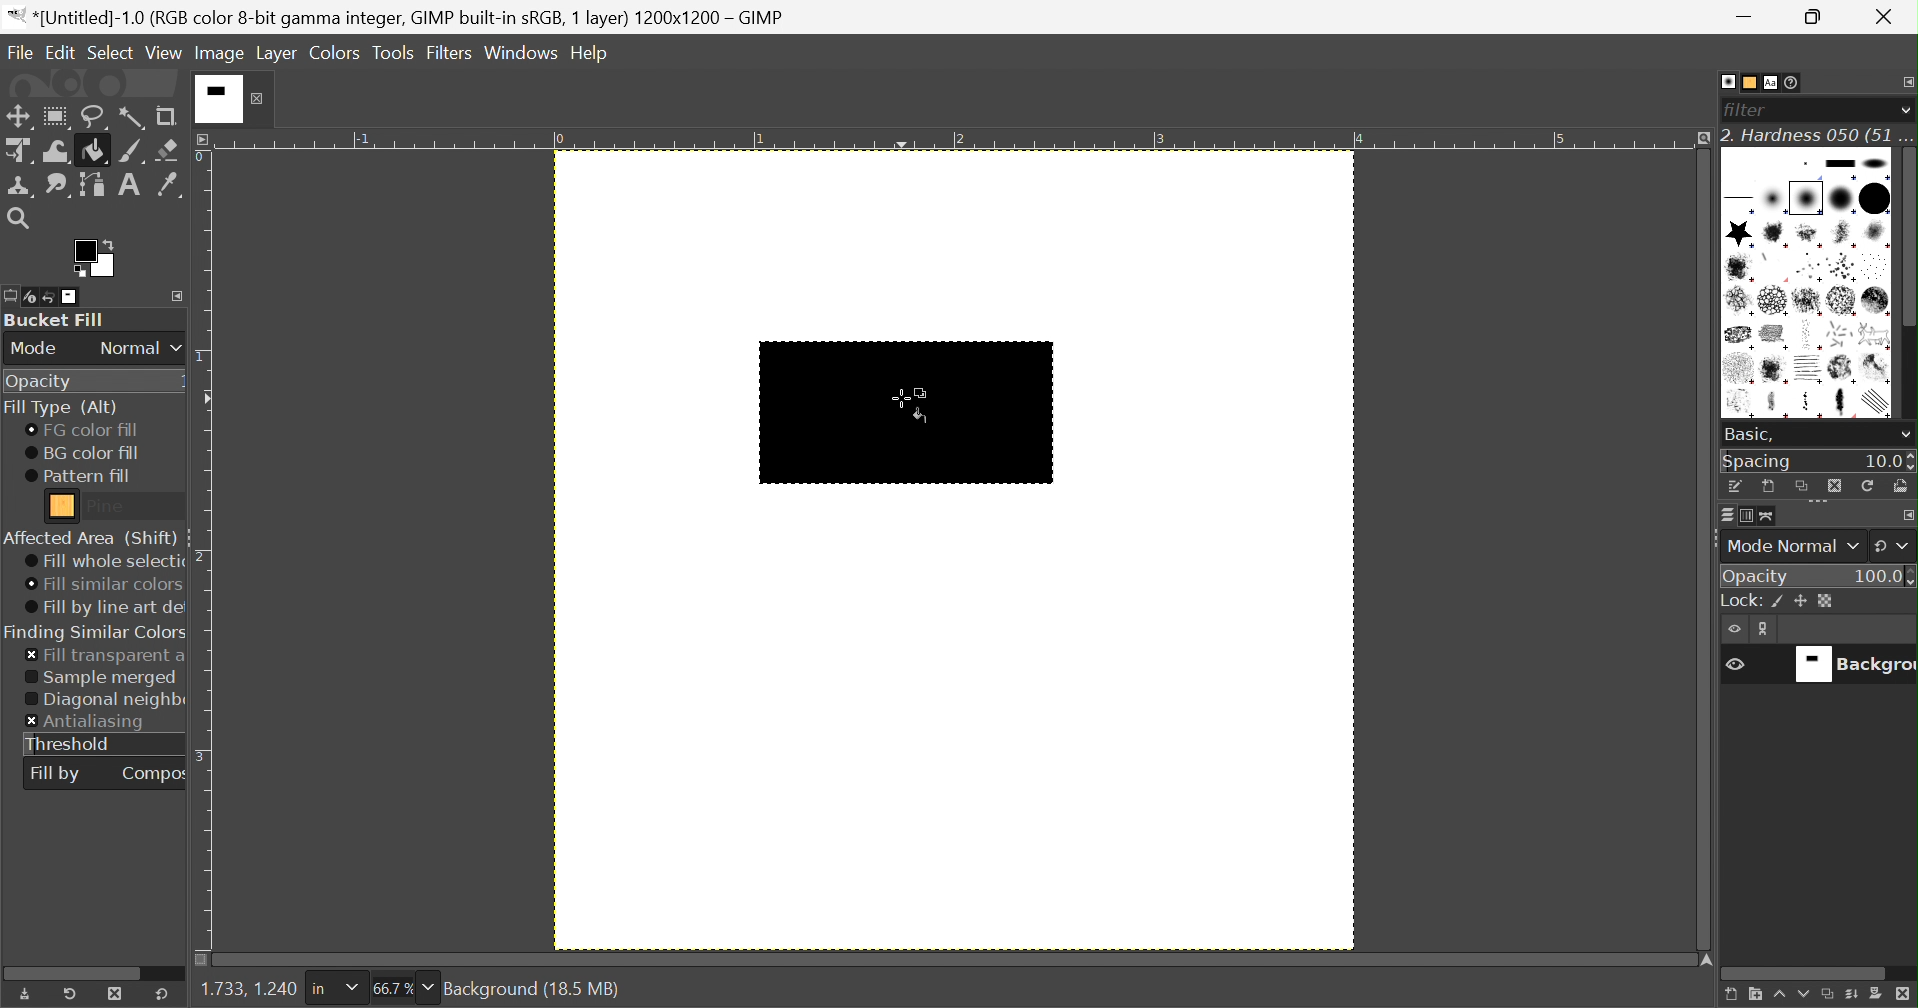 Image resolution: width=1918 pixels, height=1008 pixels. I want to click on Font, so click(1772, 84).